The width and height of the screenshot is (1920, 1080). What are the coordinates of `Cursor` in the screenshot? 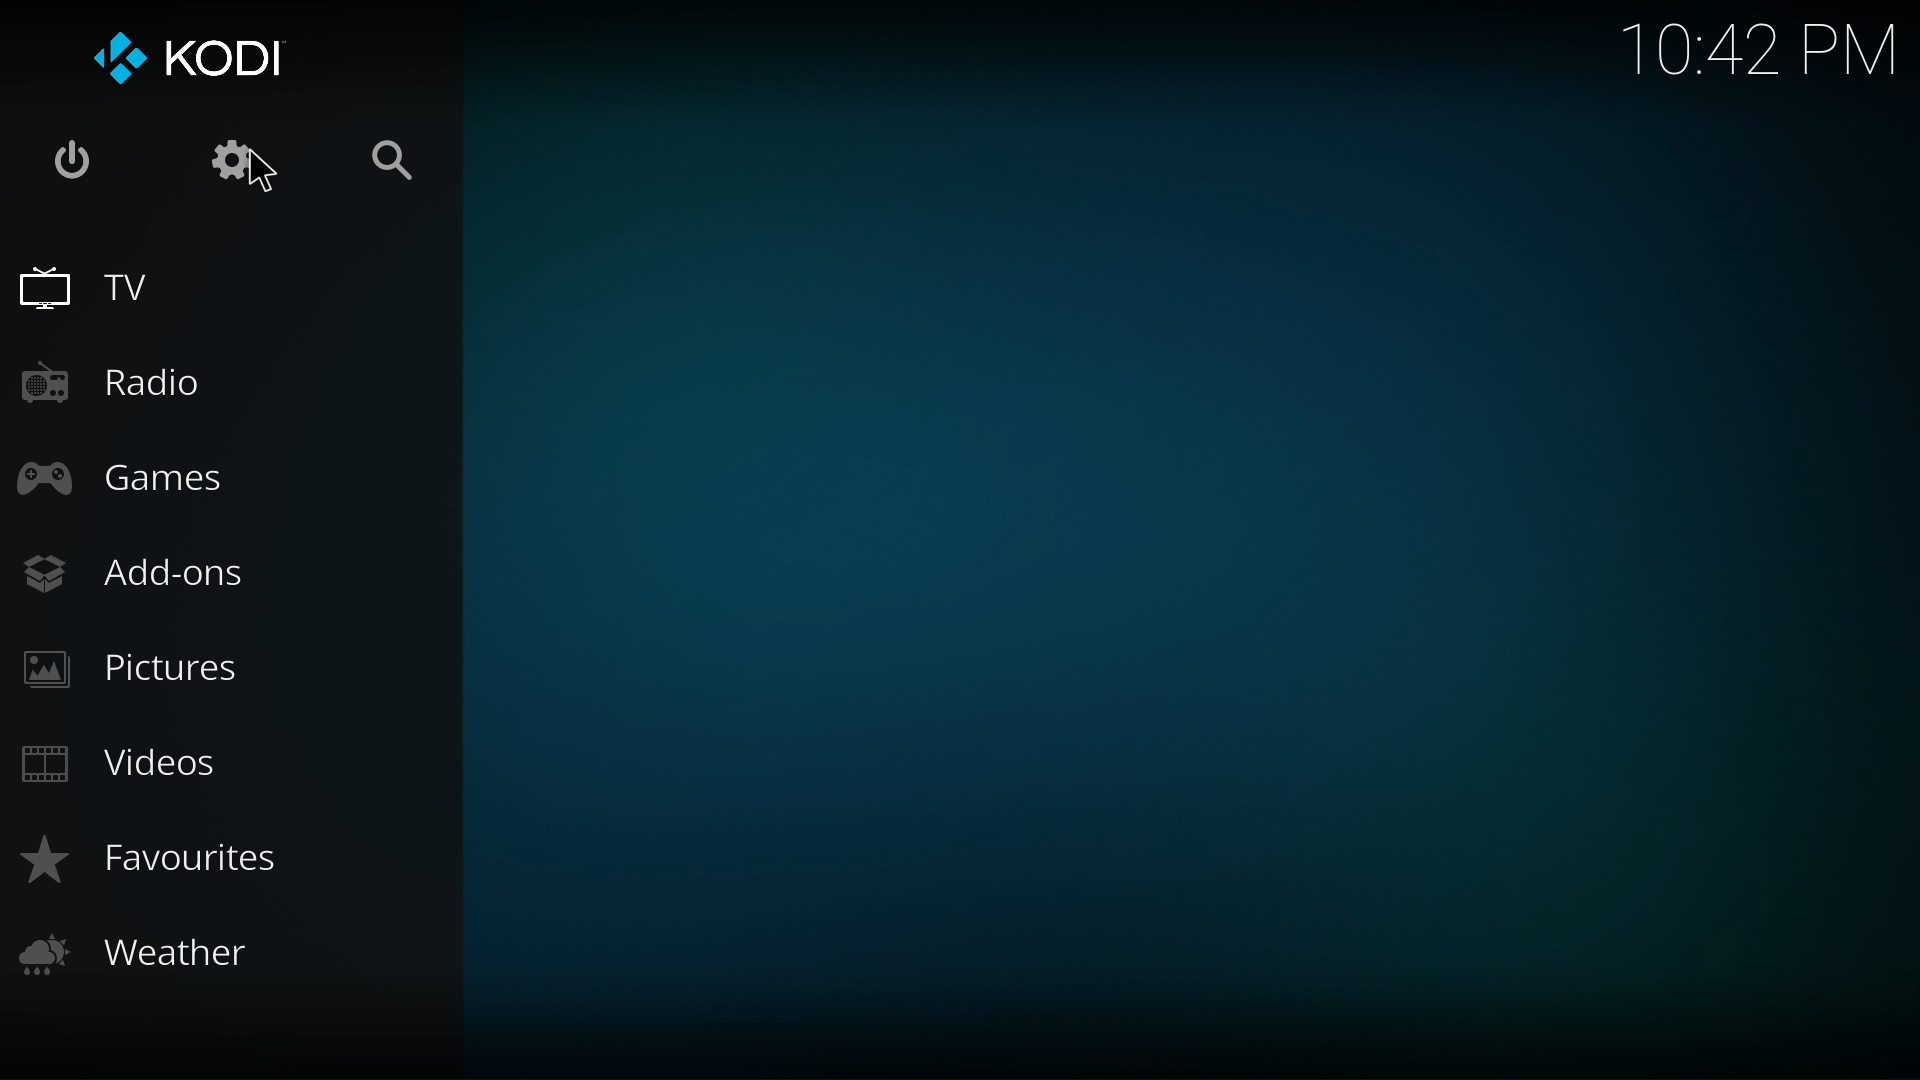 It's located at (257, 176).